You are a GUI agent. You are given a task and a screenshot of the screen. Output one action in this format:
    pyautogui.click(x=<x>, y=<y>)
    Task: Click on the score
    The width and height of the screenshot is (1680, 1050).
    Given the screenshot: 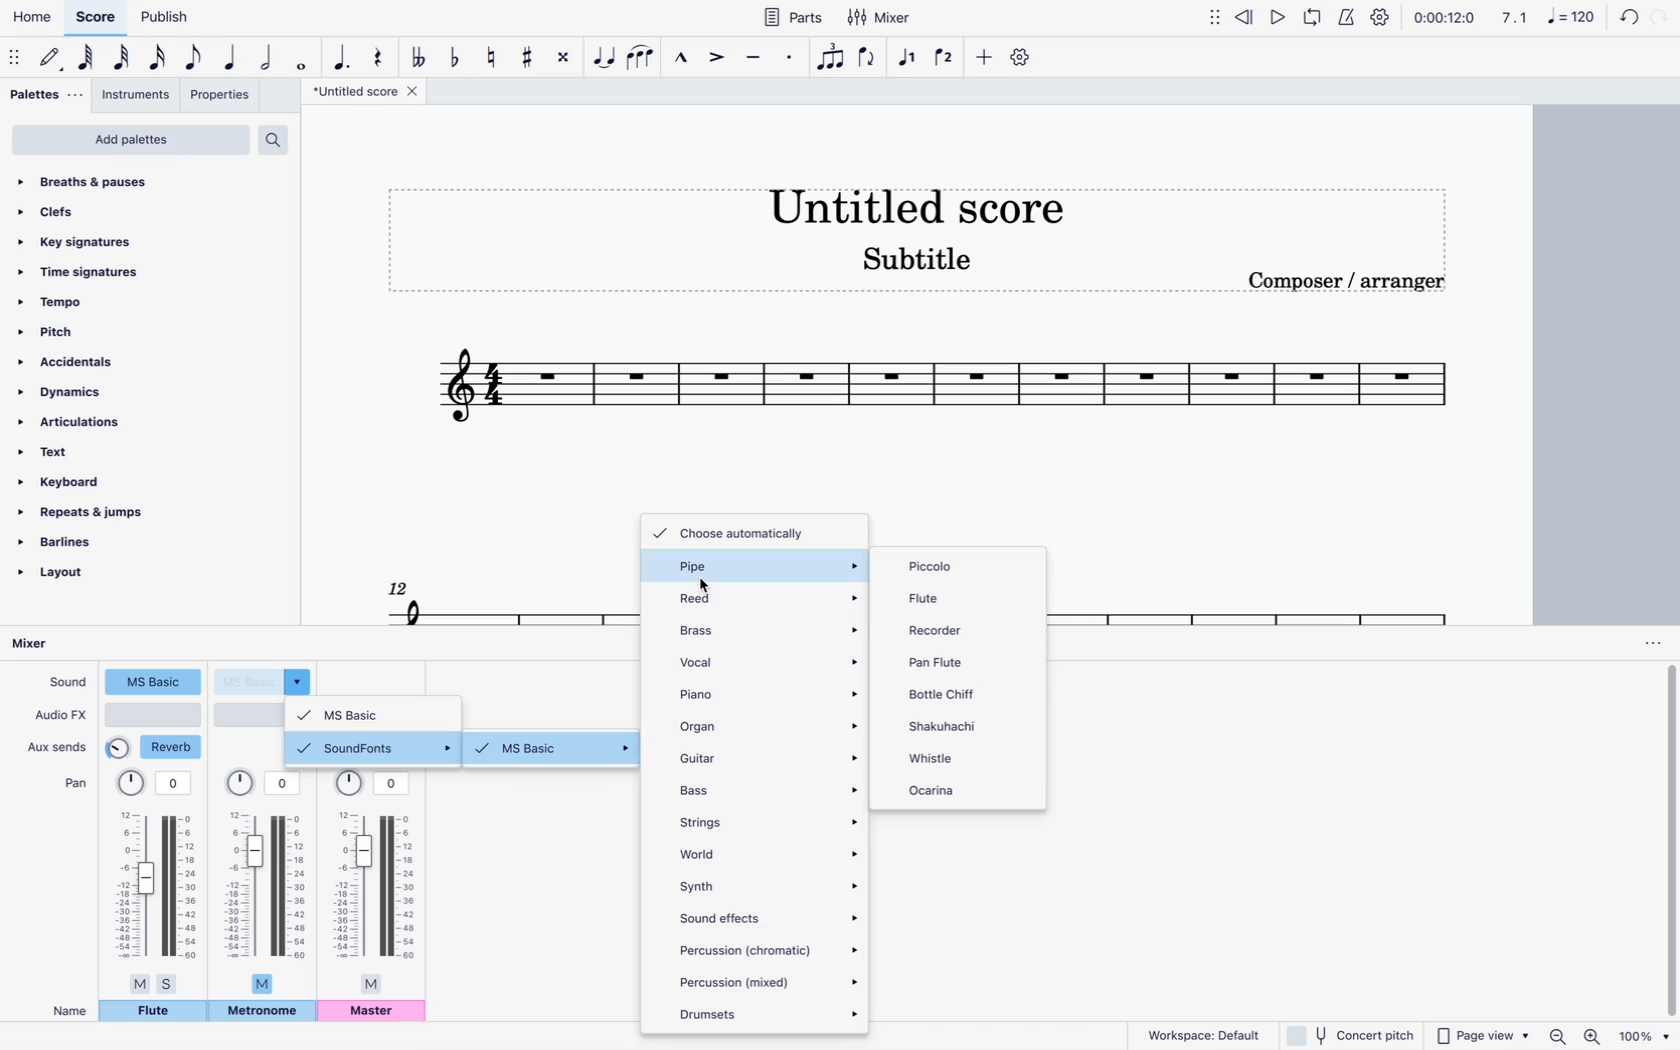 What is the action you would take?
    pyautogui.click(x=473, y=598)
    